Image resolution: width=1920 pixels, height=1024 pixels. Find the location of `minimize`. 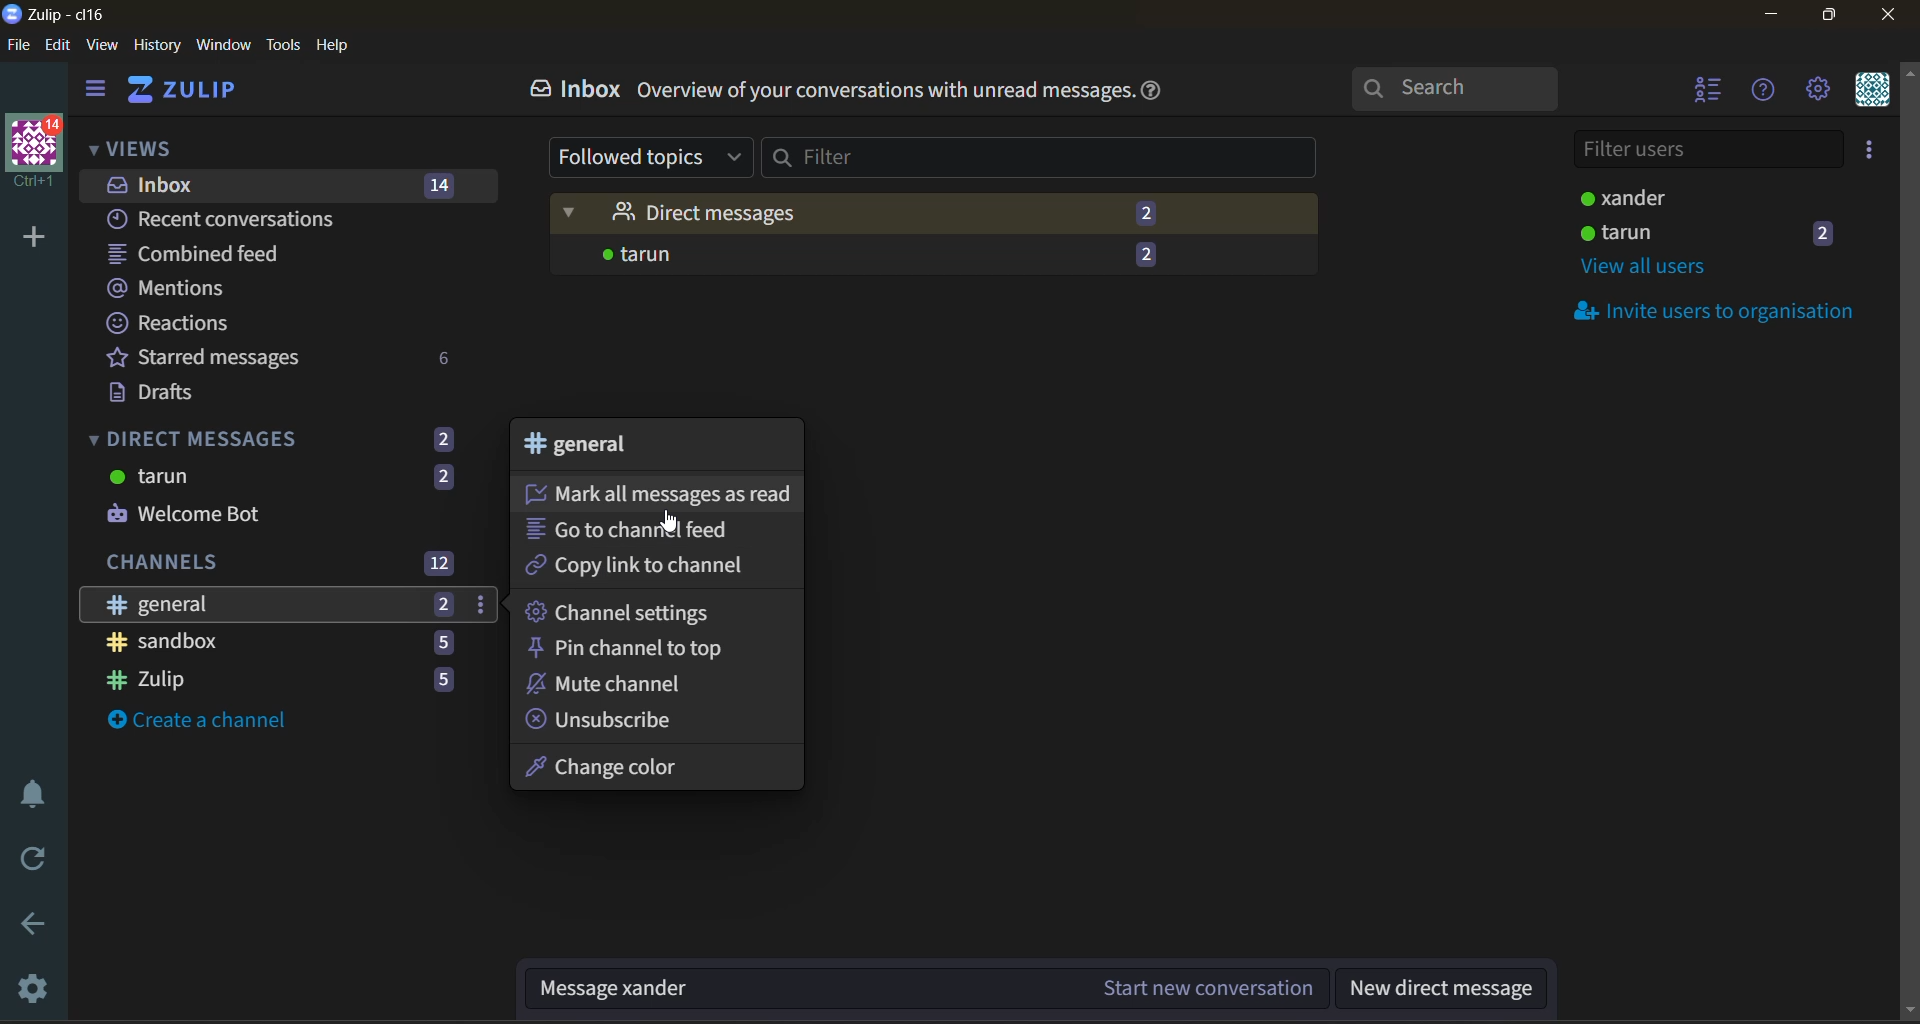

minimize is located at coordinates (1773, 12).